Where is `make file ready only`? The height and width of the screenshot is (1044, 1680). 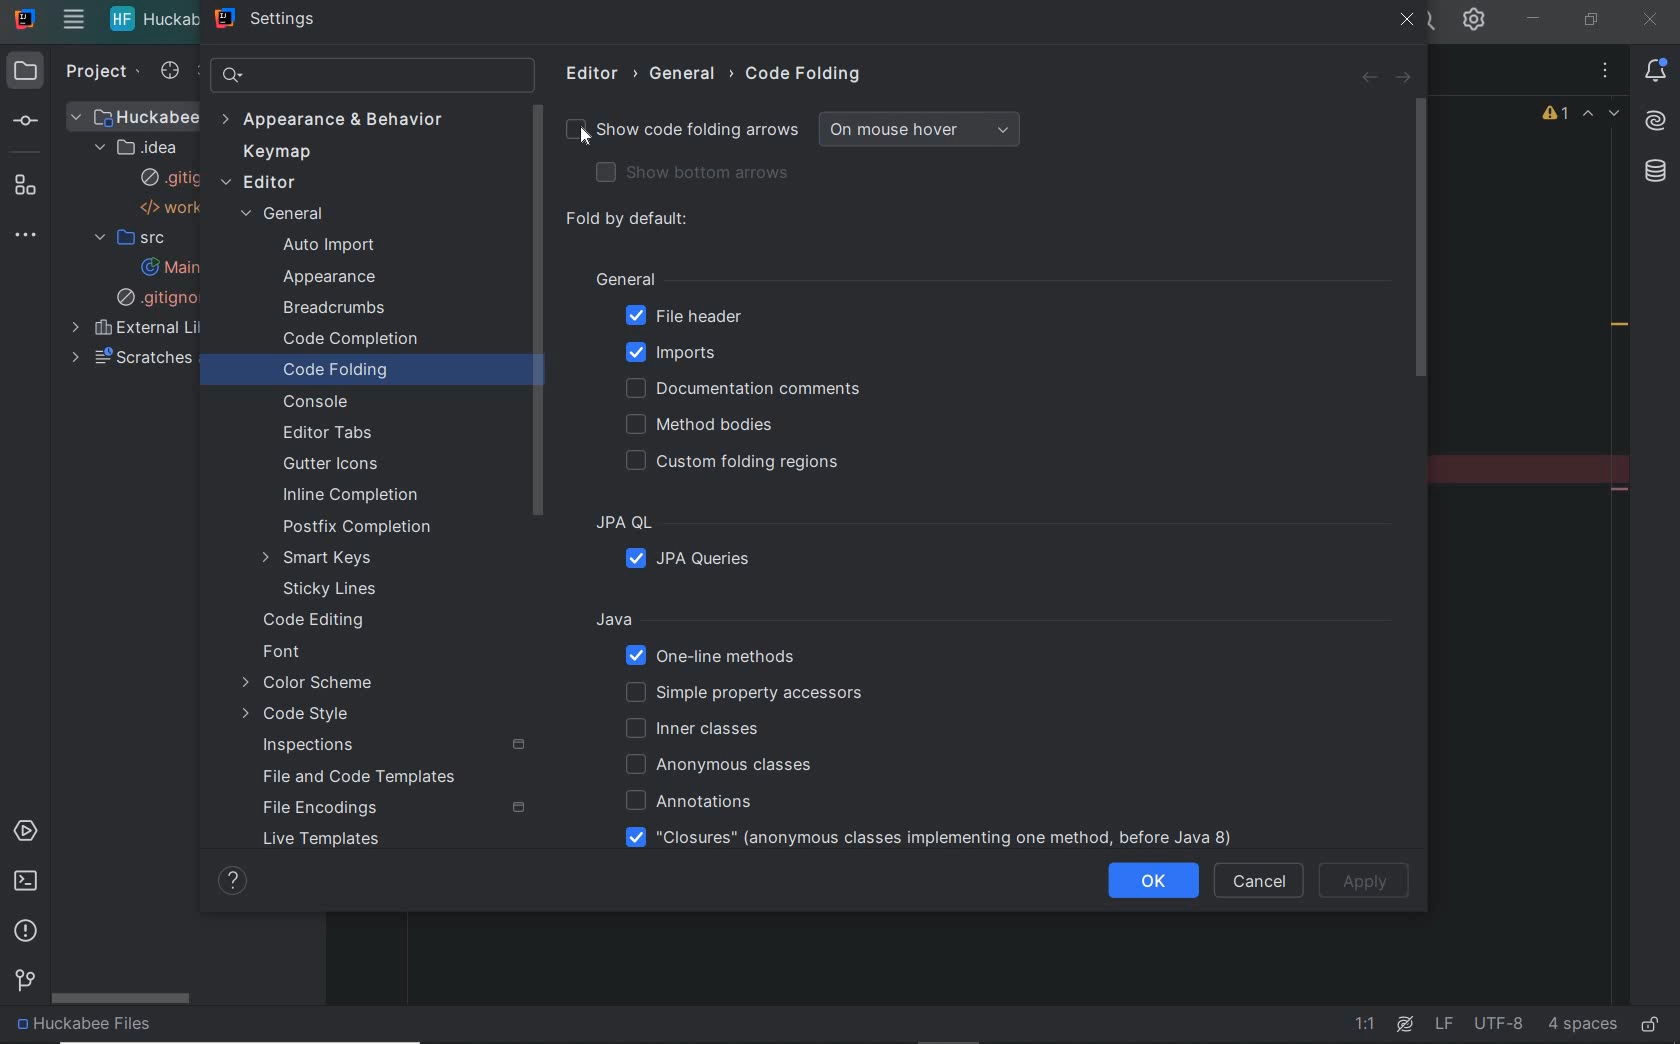
make file ready only is located at coordinates (1651, 1025).